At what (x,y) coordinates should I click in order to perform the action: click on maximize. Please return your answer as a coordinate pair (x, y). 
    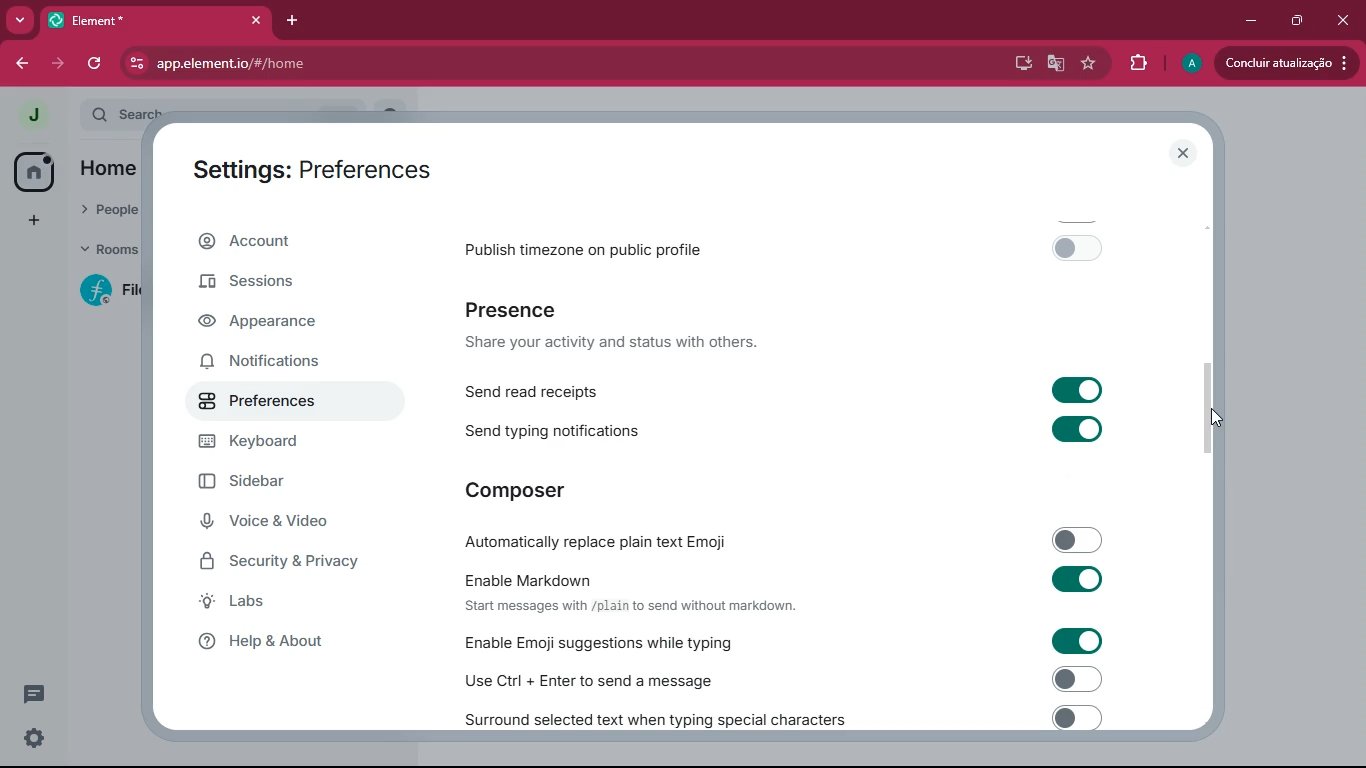
    Looking at the image, I should click on (1293, 21).